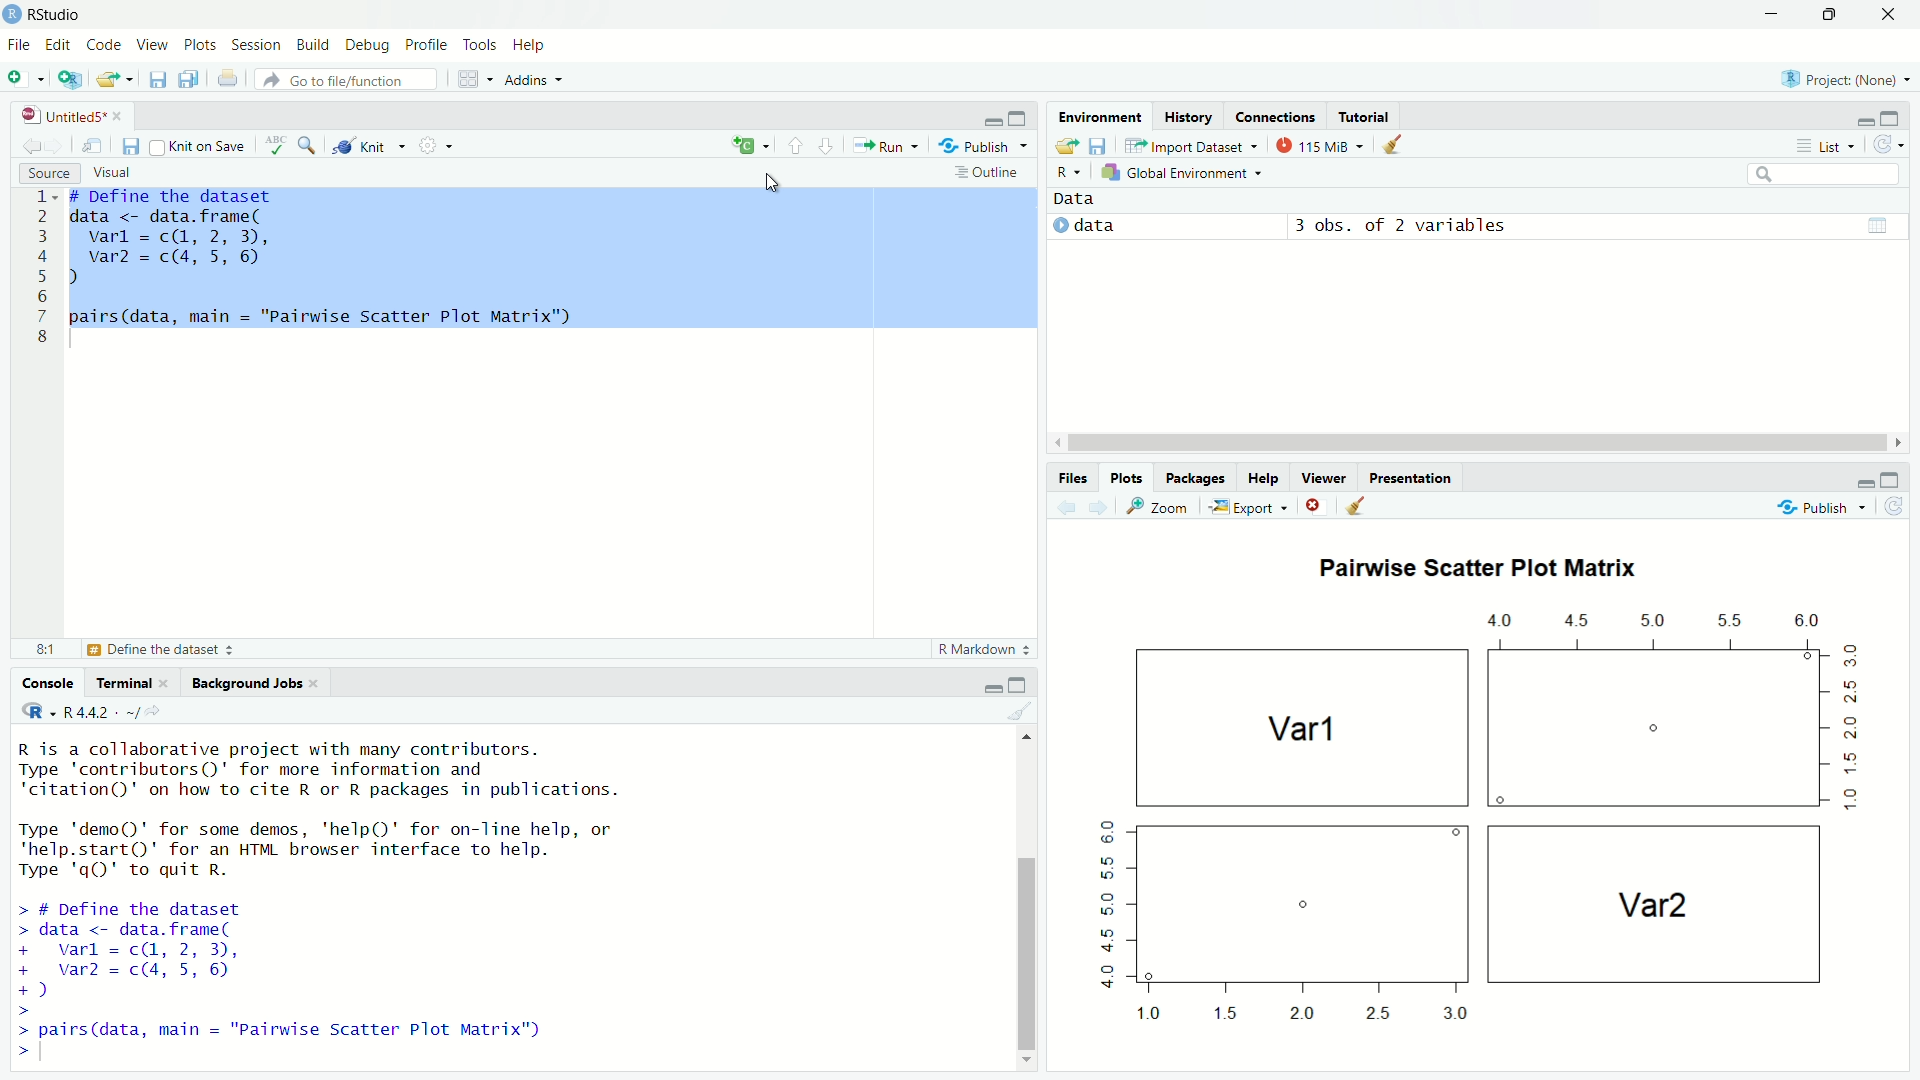 Image resolution: width=1920 pixels, height=1080 pixels. What do you see at coordinates (482, 43) in the screenshot?
I see `Tools` at bounding box center [482, 43].